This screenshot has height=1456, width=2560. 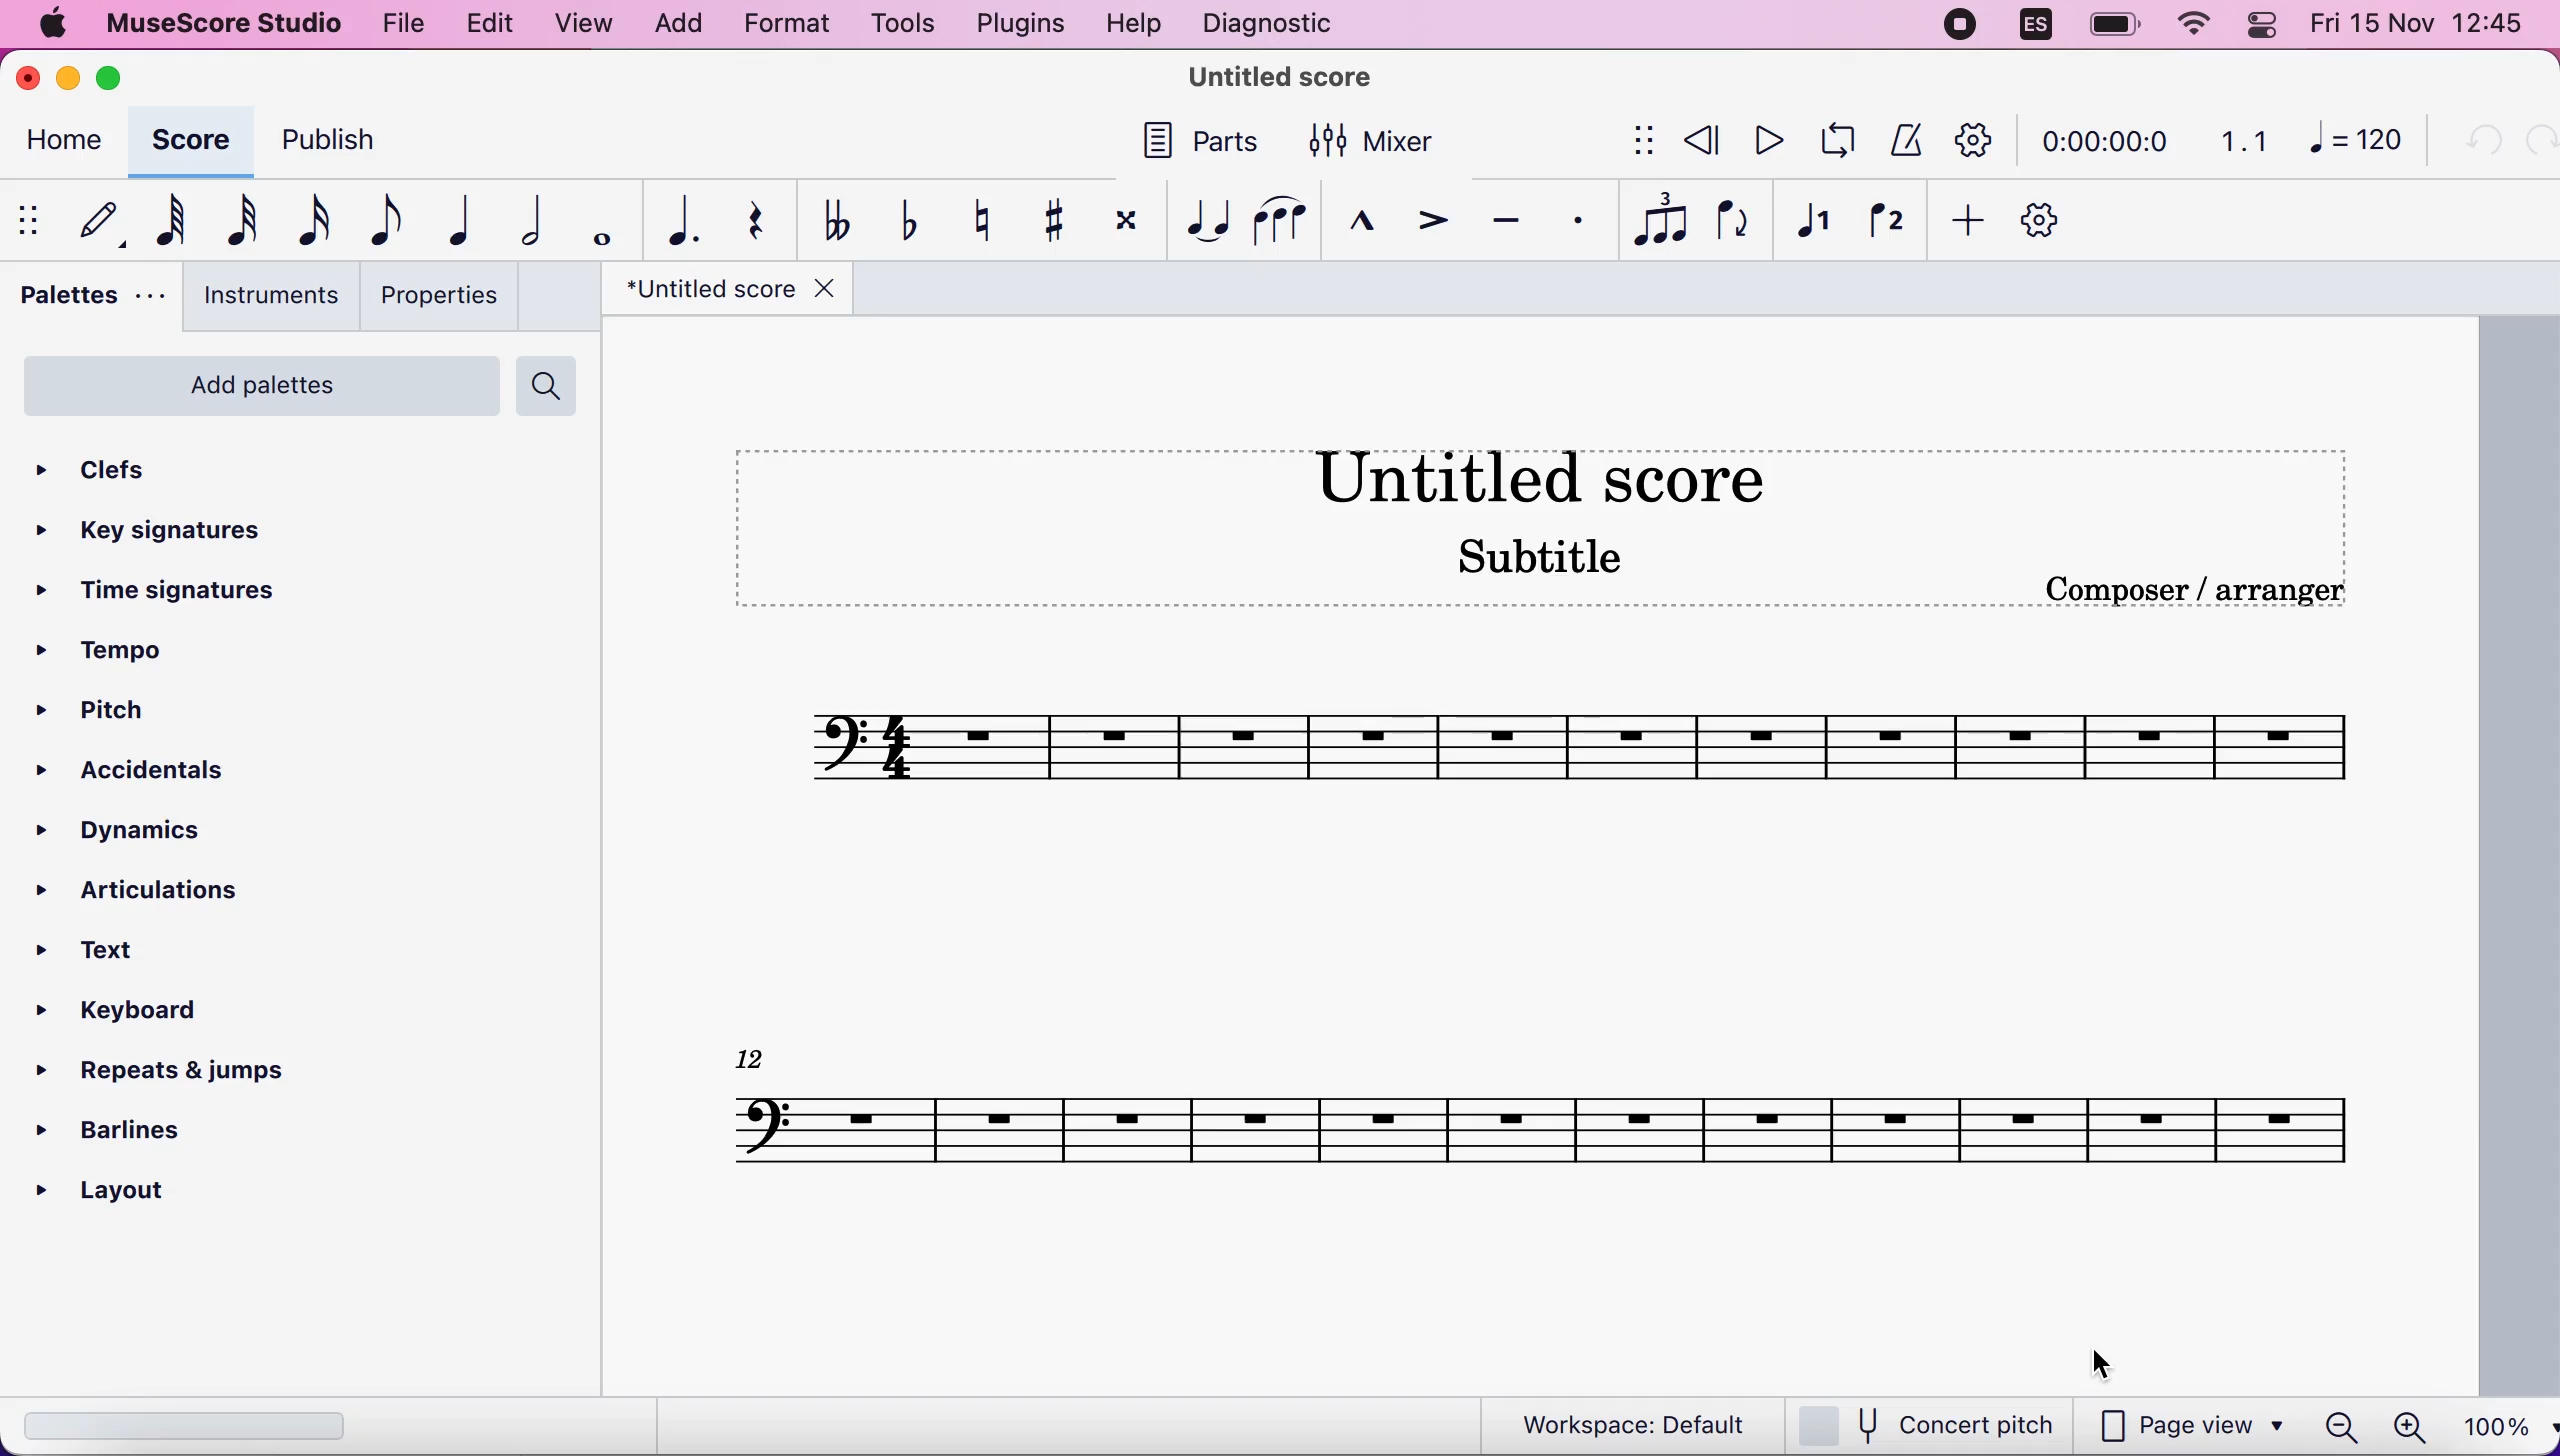 I want to click on diagnostic, so click(x=1274, y=23).